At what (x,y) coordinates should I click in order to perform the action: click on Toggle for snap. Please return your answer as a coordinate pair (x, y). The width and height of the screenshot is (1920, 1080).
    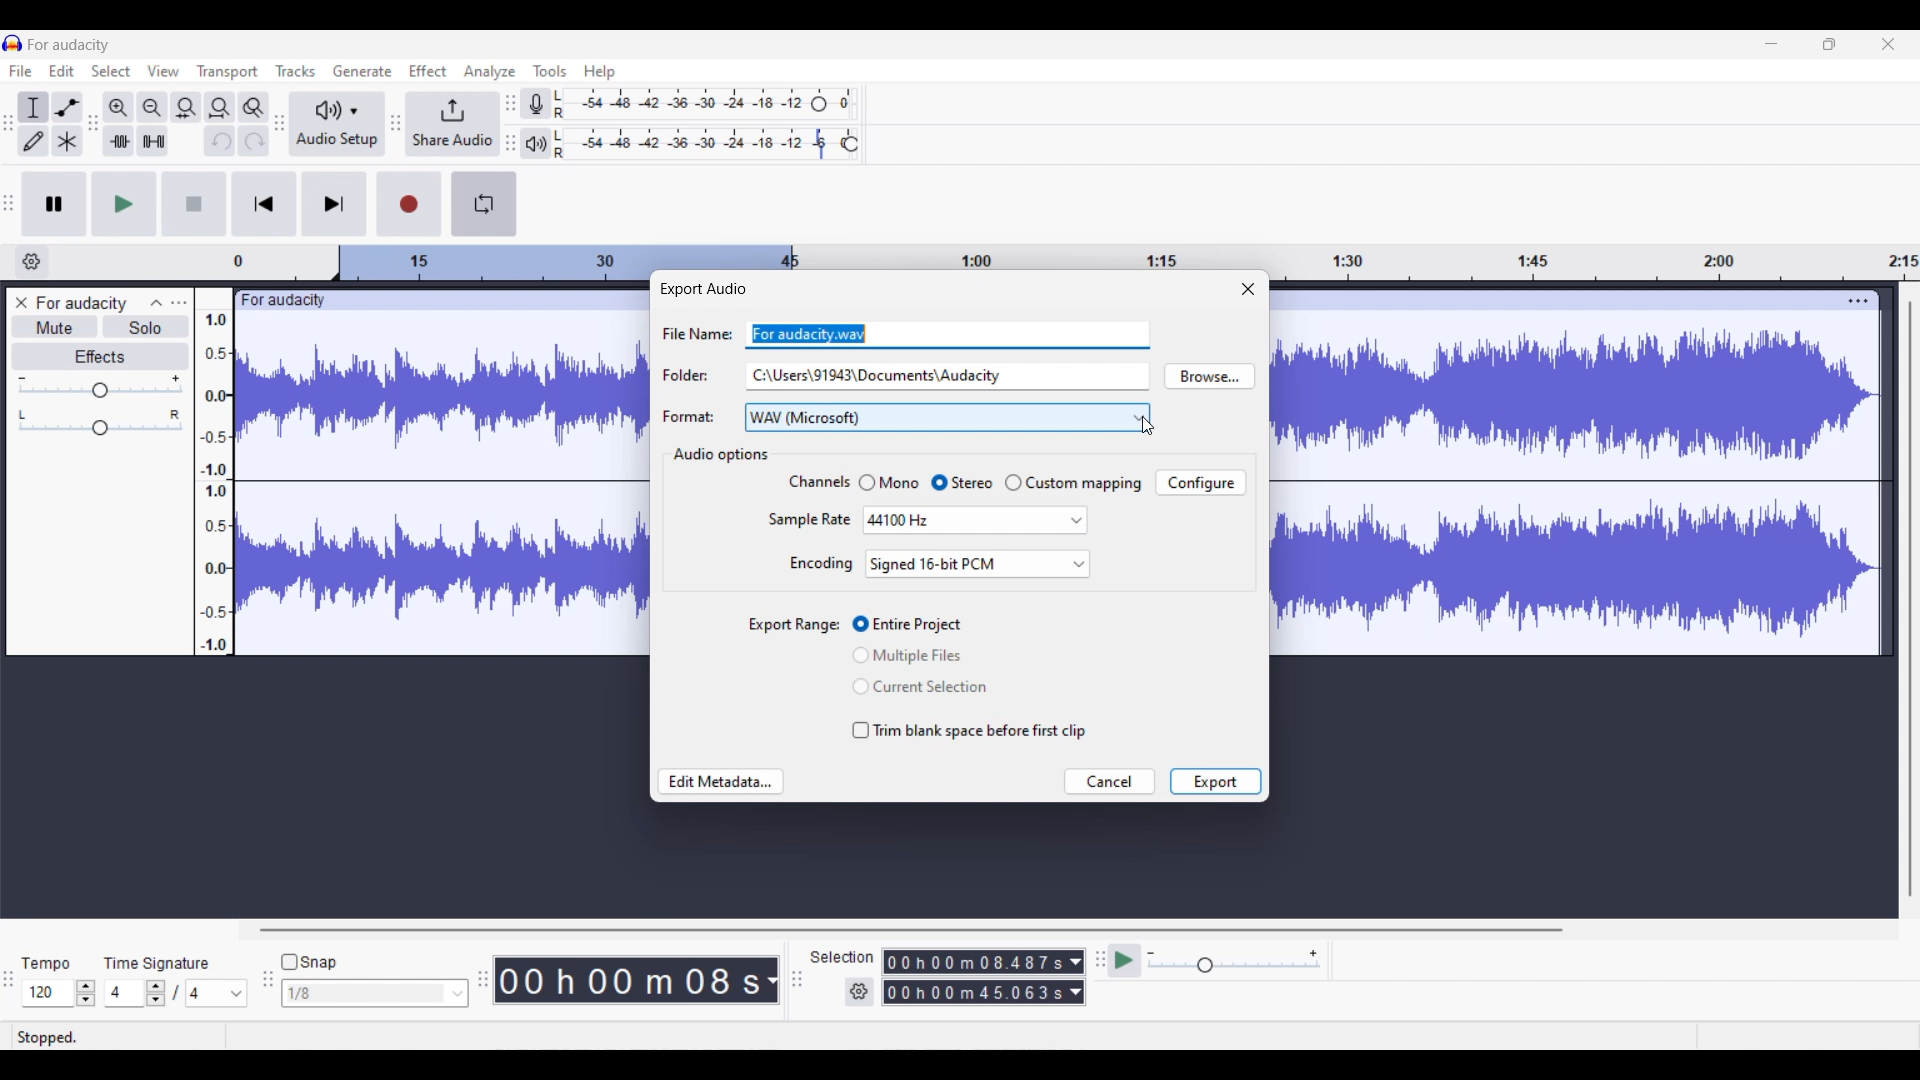
    Looking at the image, I should click on (309, 962).